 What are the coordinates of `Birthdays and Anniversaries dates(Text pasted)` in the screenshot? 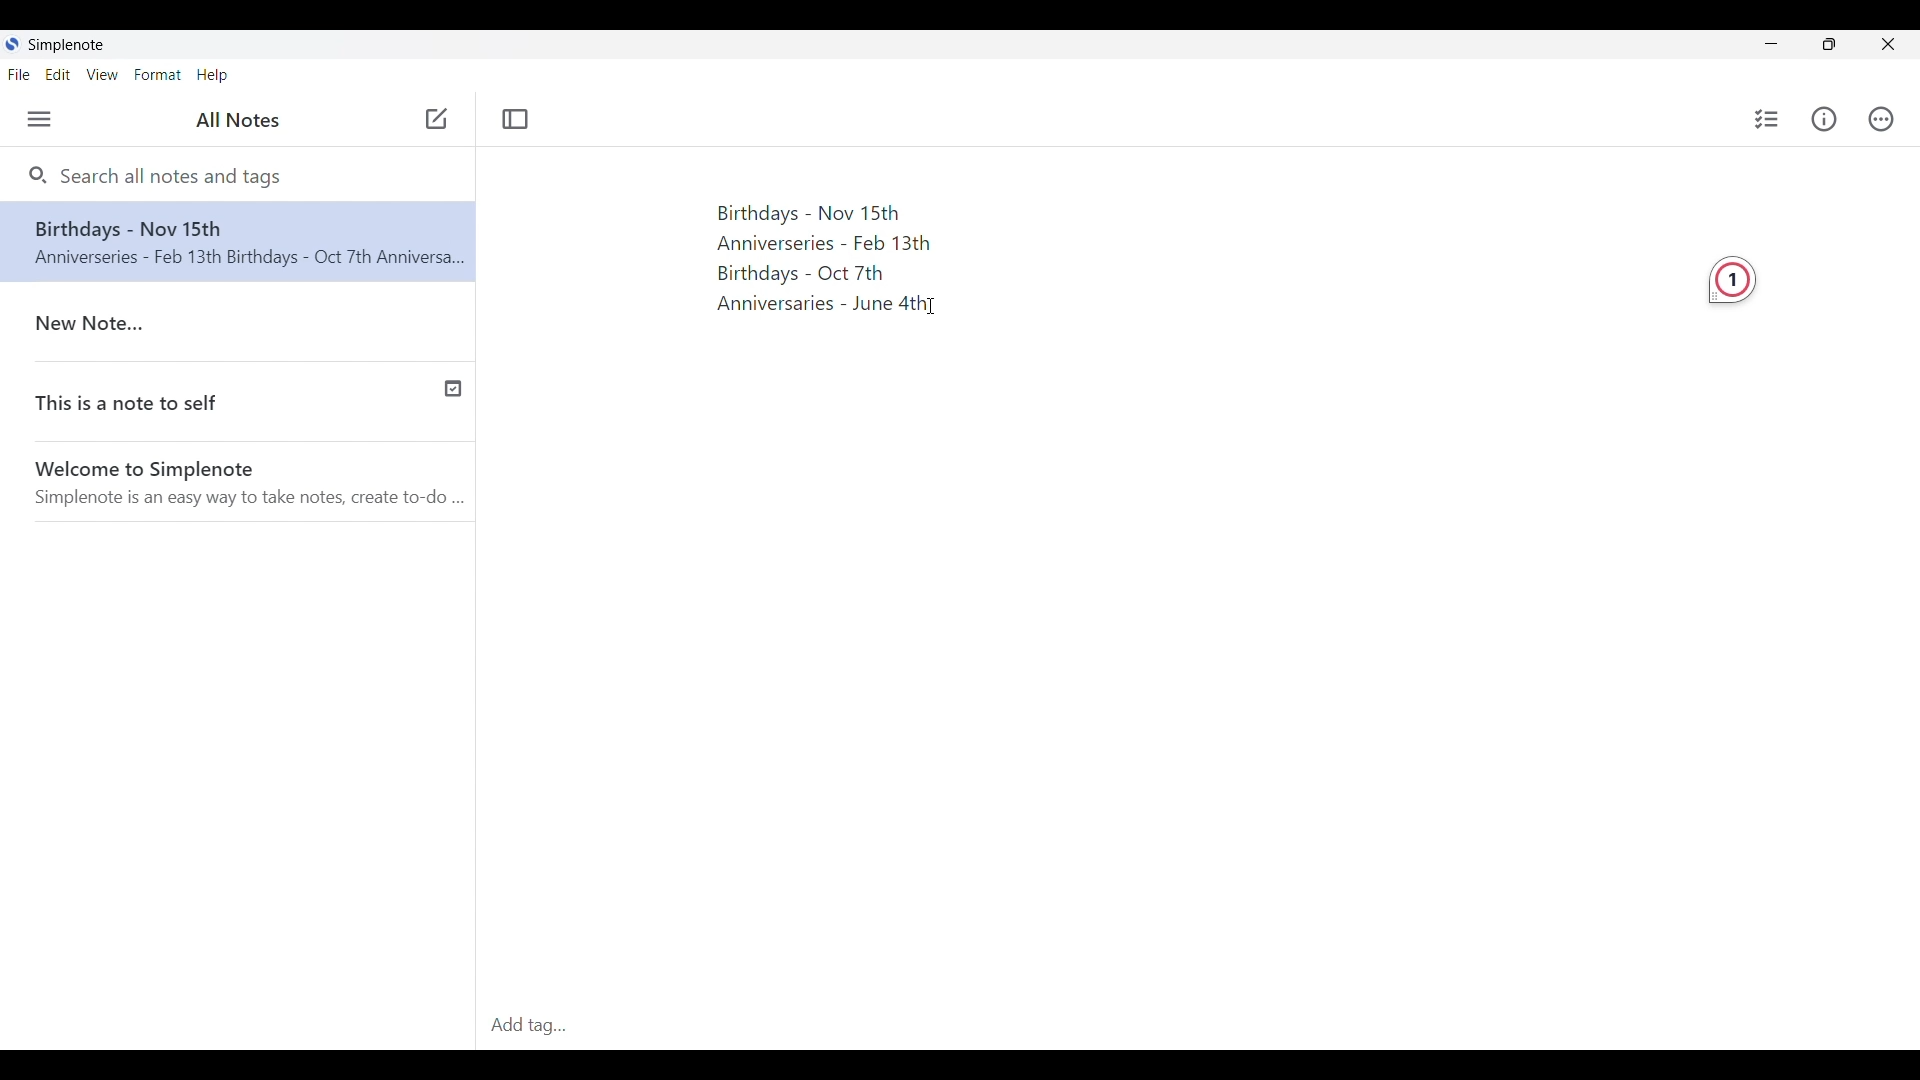 It's located at (818, 259).